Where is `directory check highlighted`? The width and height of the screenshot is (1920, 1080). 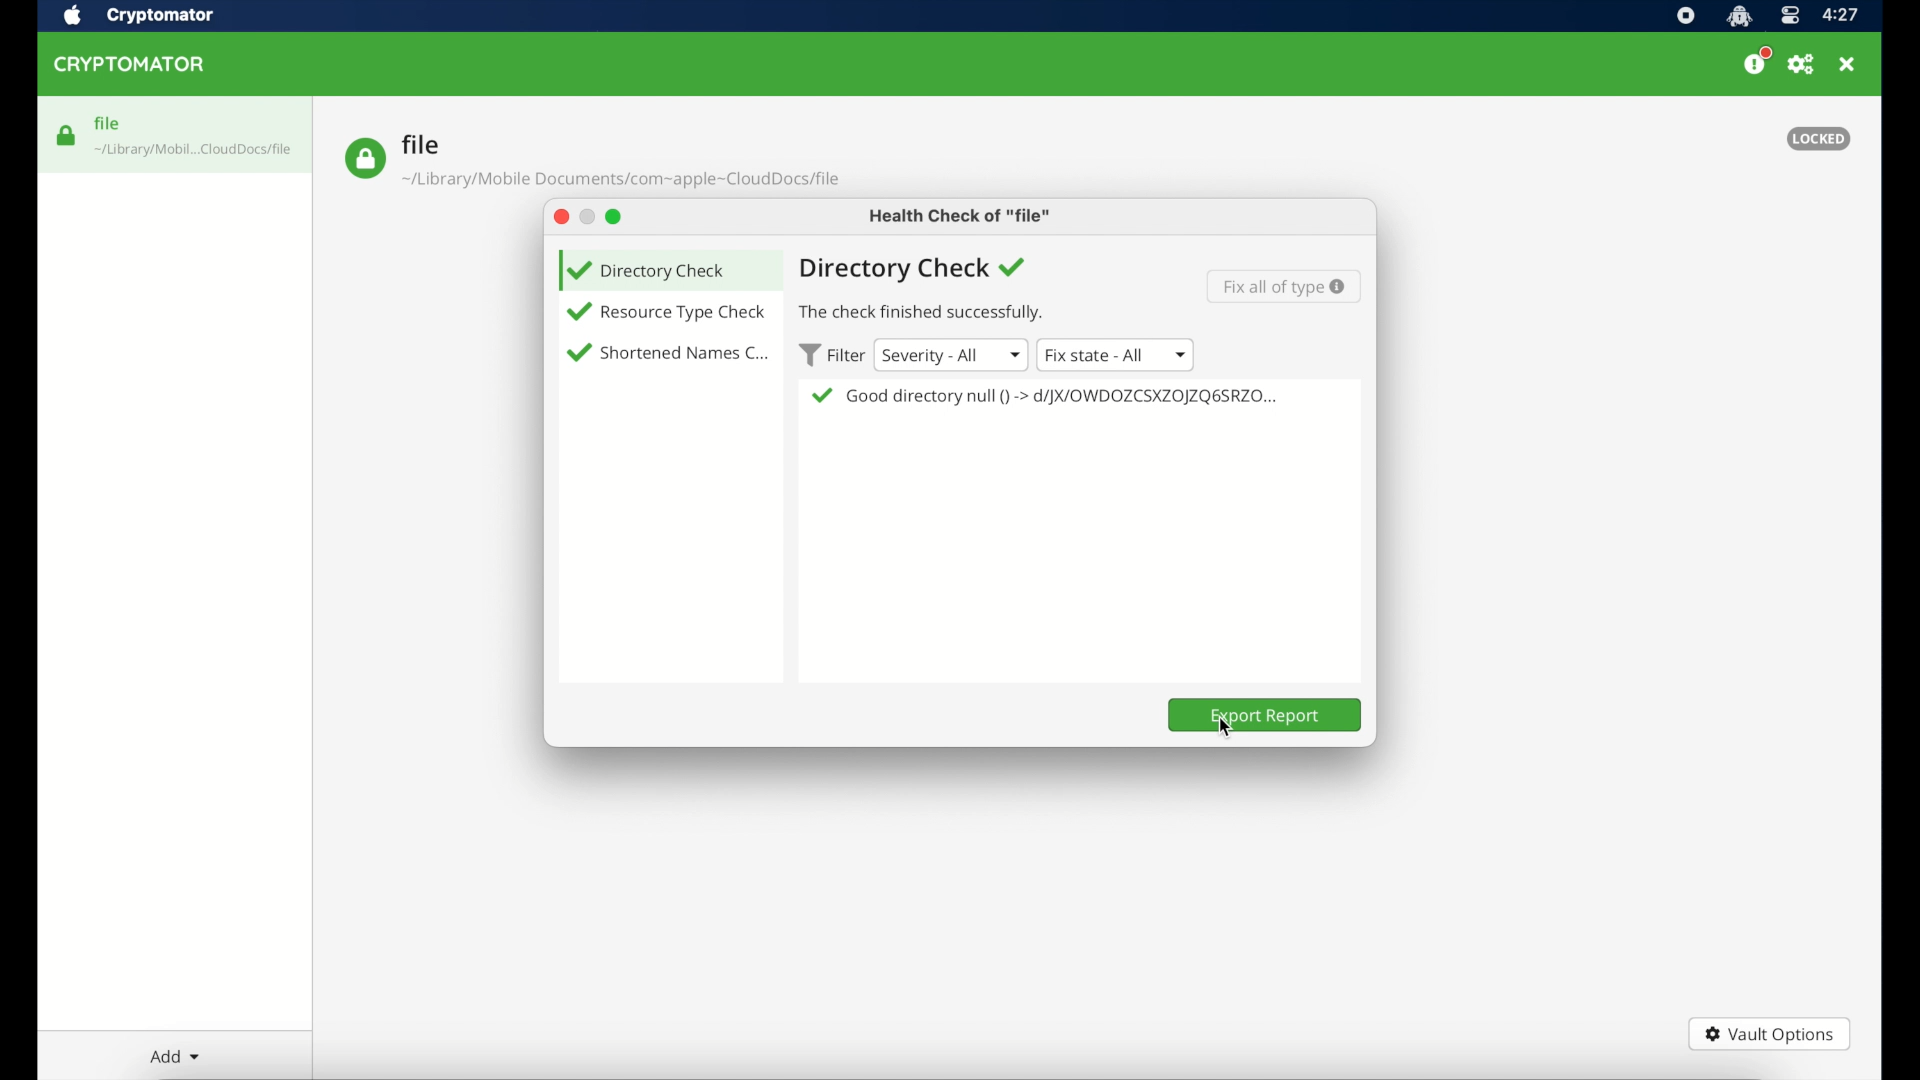 directory check highlighted is located at coordinates (668, 269).